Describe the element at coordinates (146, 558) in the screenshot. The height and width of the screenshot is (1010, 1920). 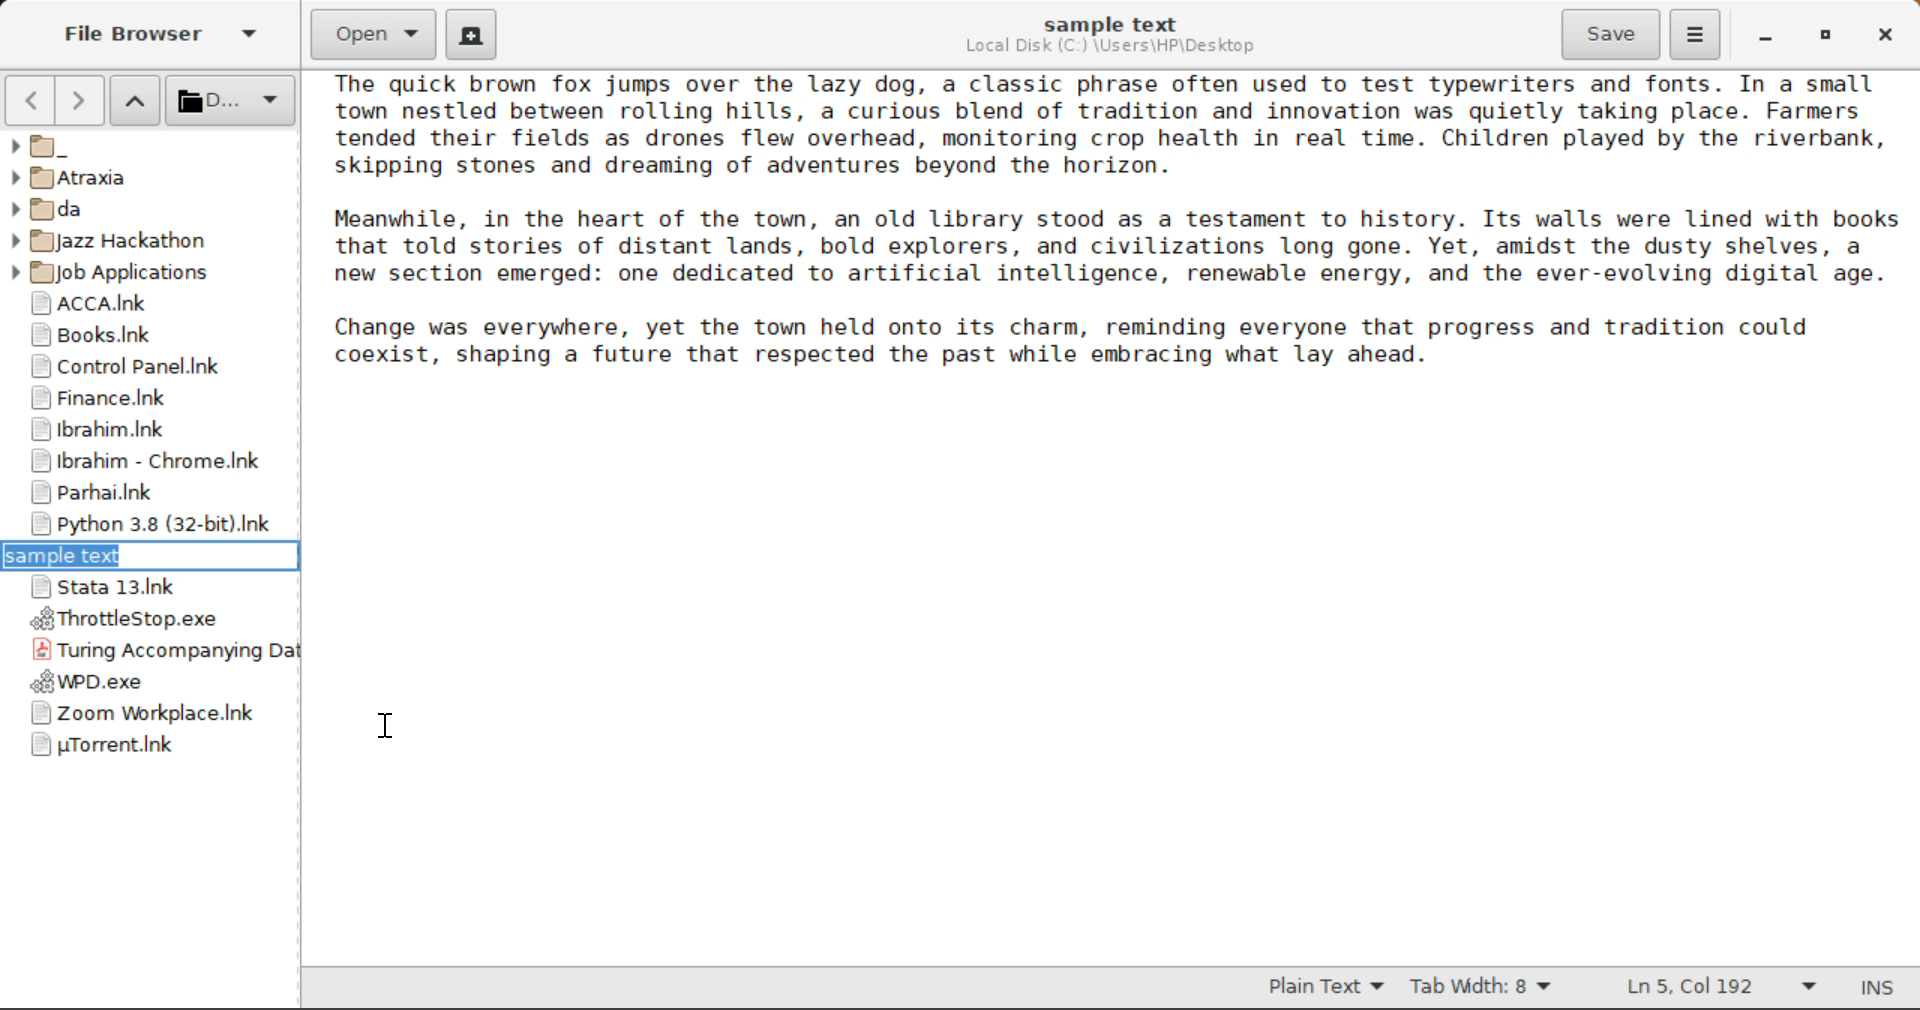
I see `sample text file name textbox selected` at that location.